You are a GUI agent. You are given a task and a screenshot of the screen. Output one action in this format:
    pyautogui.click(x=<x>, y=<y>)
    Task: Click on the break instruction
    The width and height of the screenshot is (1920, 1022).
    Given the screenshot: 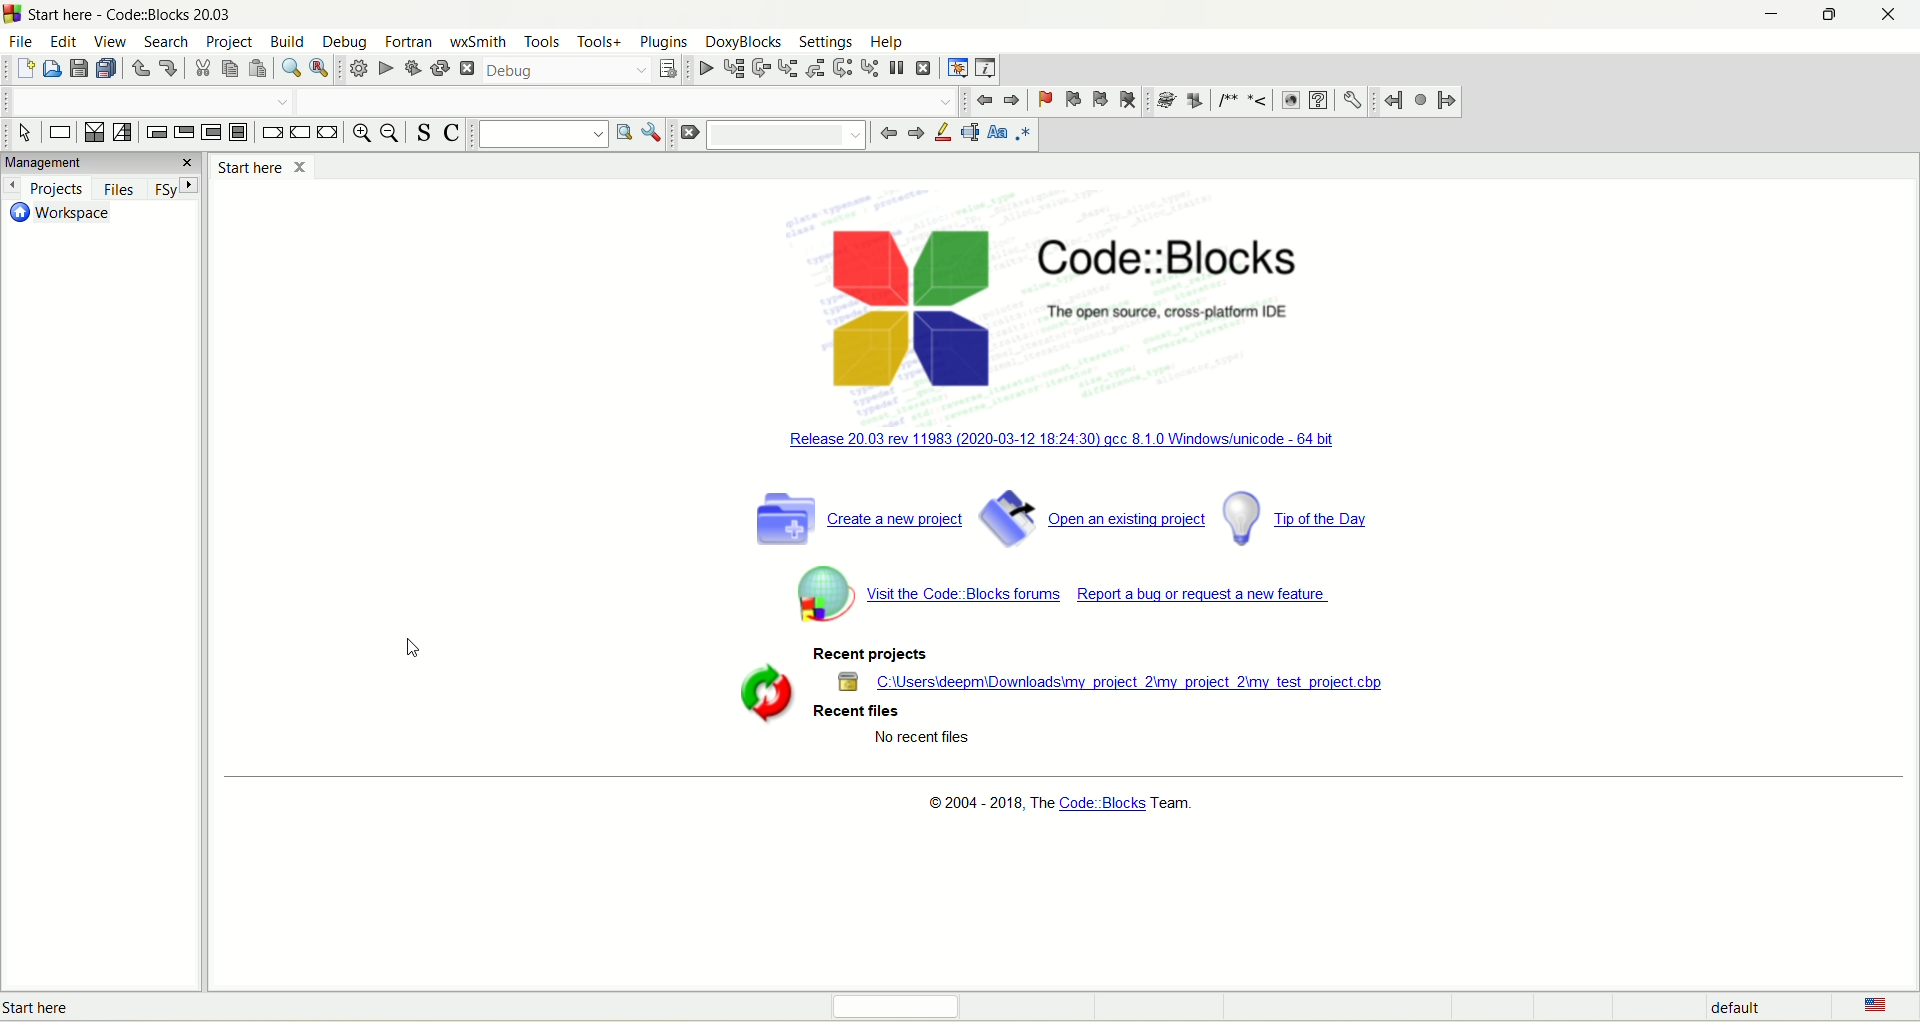 What is the action you would take?
    pyautogui.click(x=271, y=133)
    